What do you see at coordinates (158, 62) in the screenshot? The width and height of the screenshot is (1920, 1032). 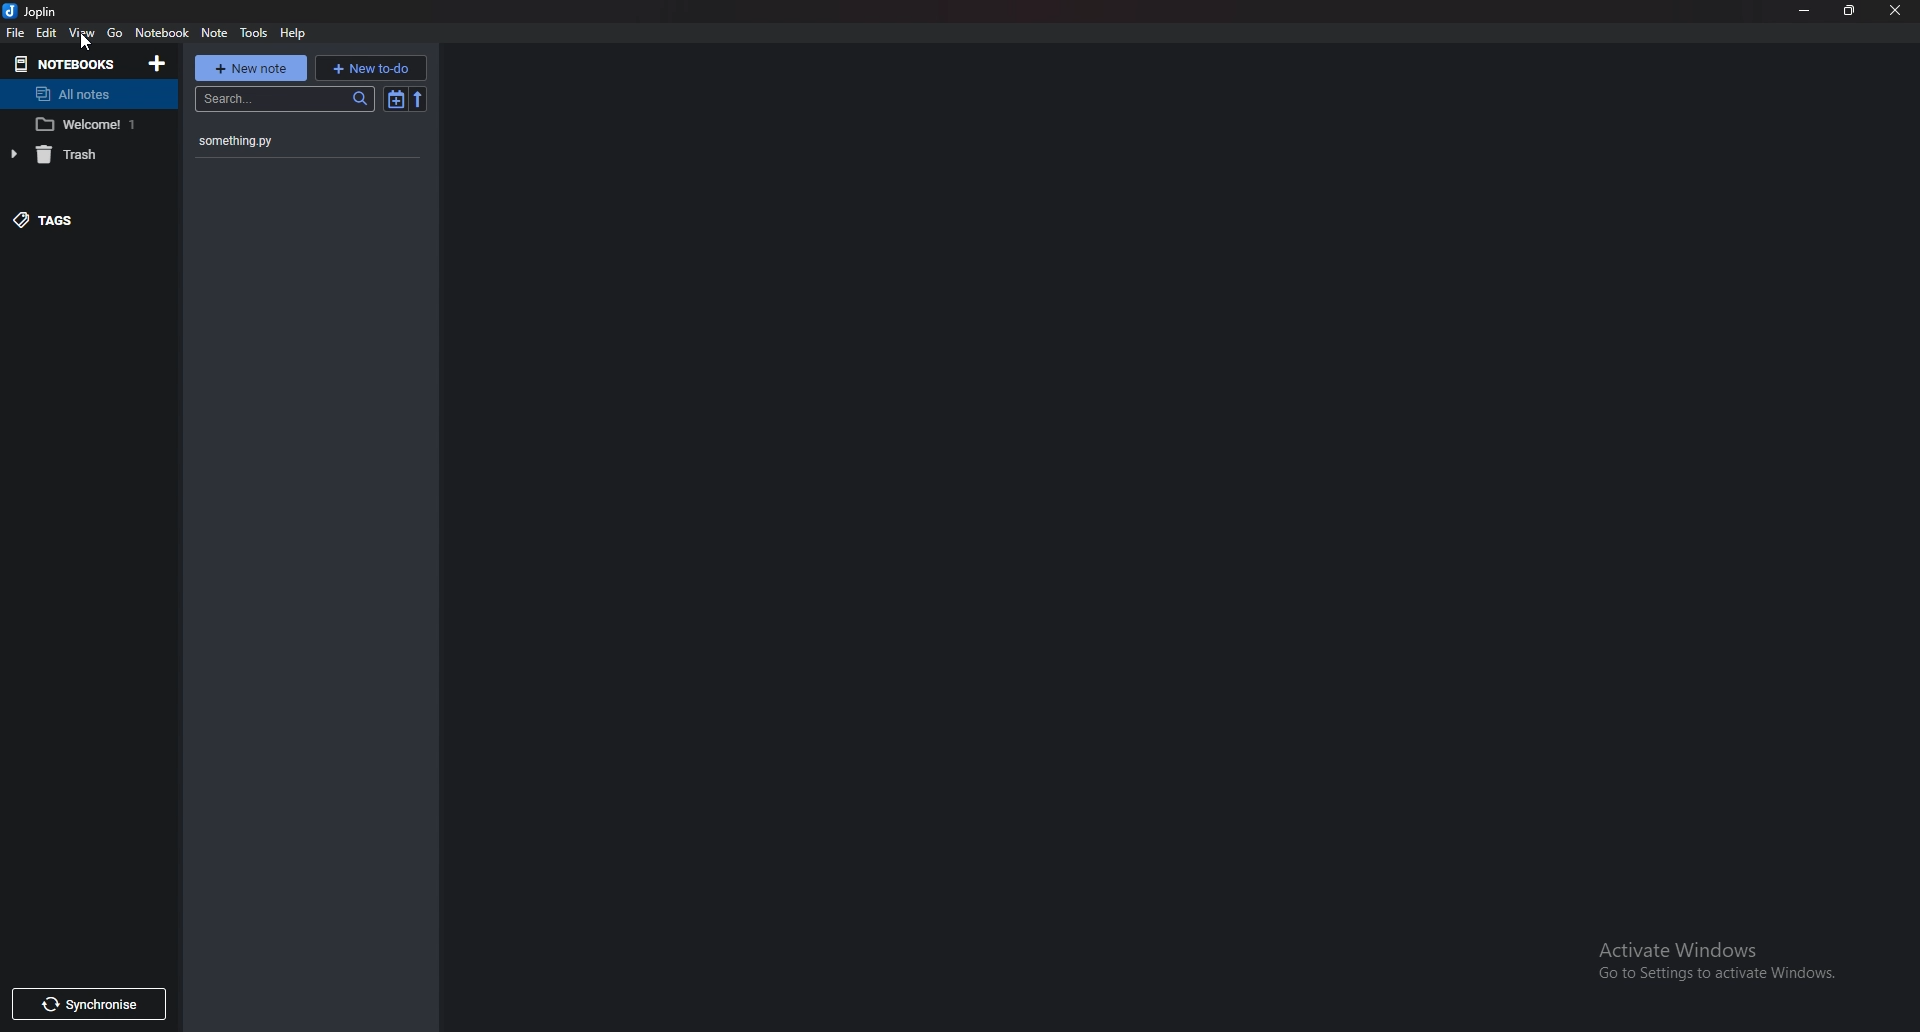 I see `Add notebooks` at bounding box center [158, 62].